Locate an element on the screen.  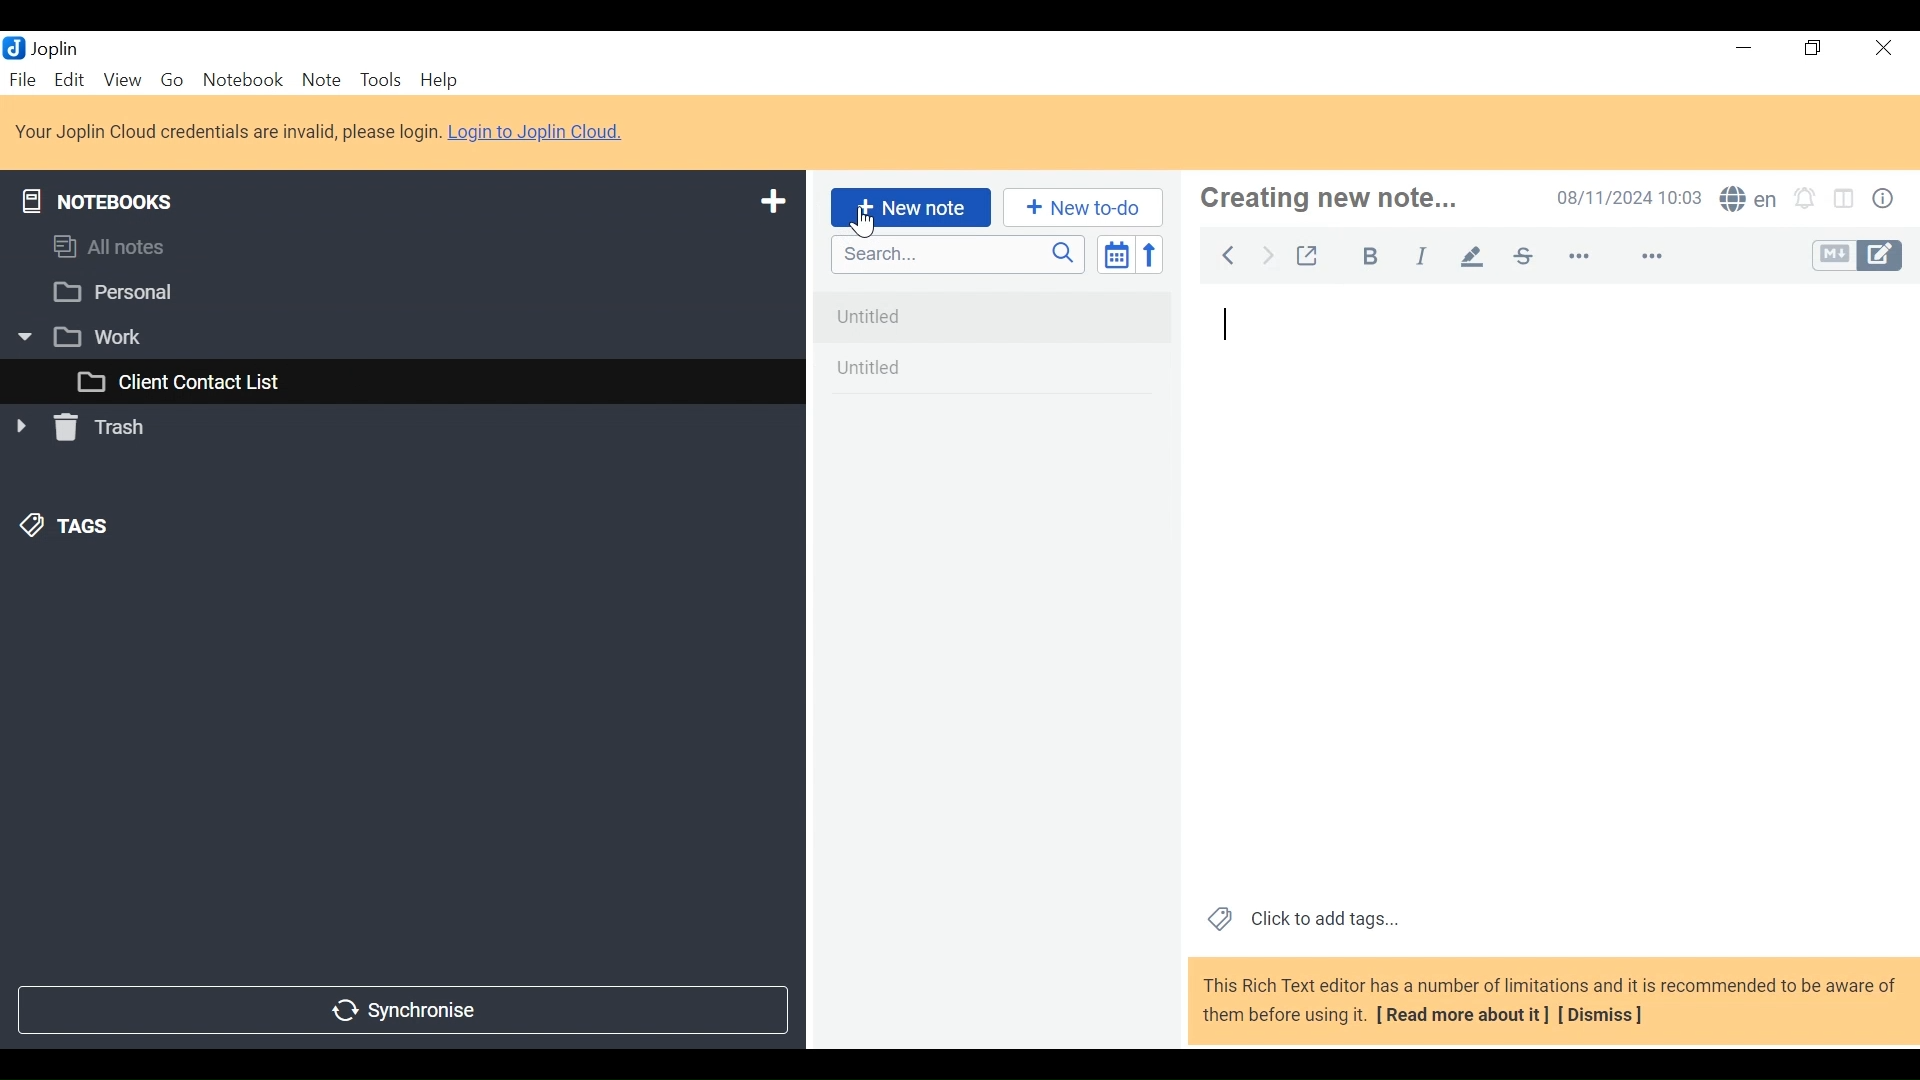
Note is located at coordinates (321, 81).